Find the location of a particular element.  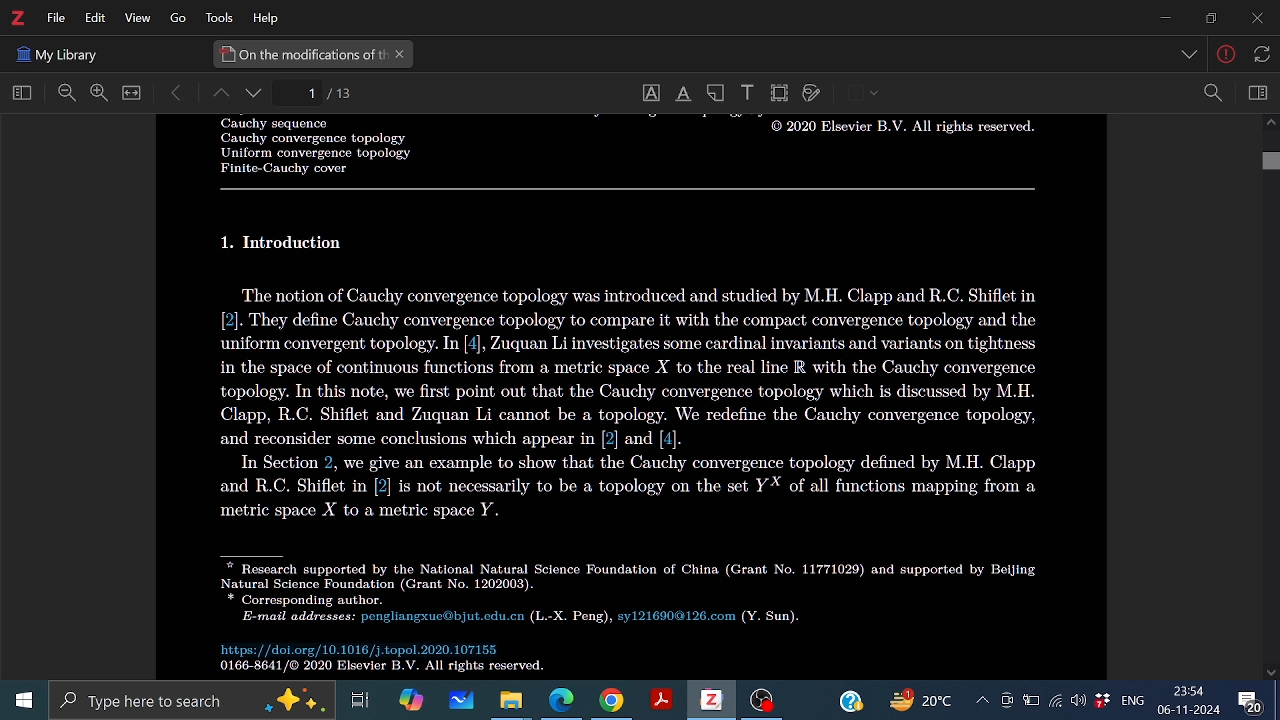

Draw on page is located at coordinates (812, 94).